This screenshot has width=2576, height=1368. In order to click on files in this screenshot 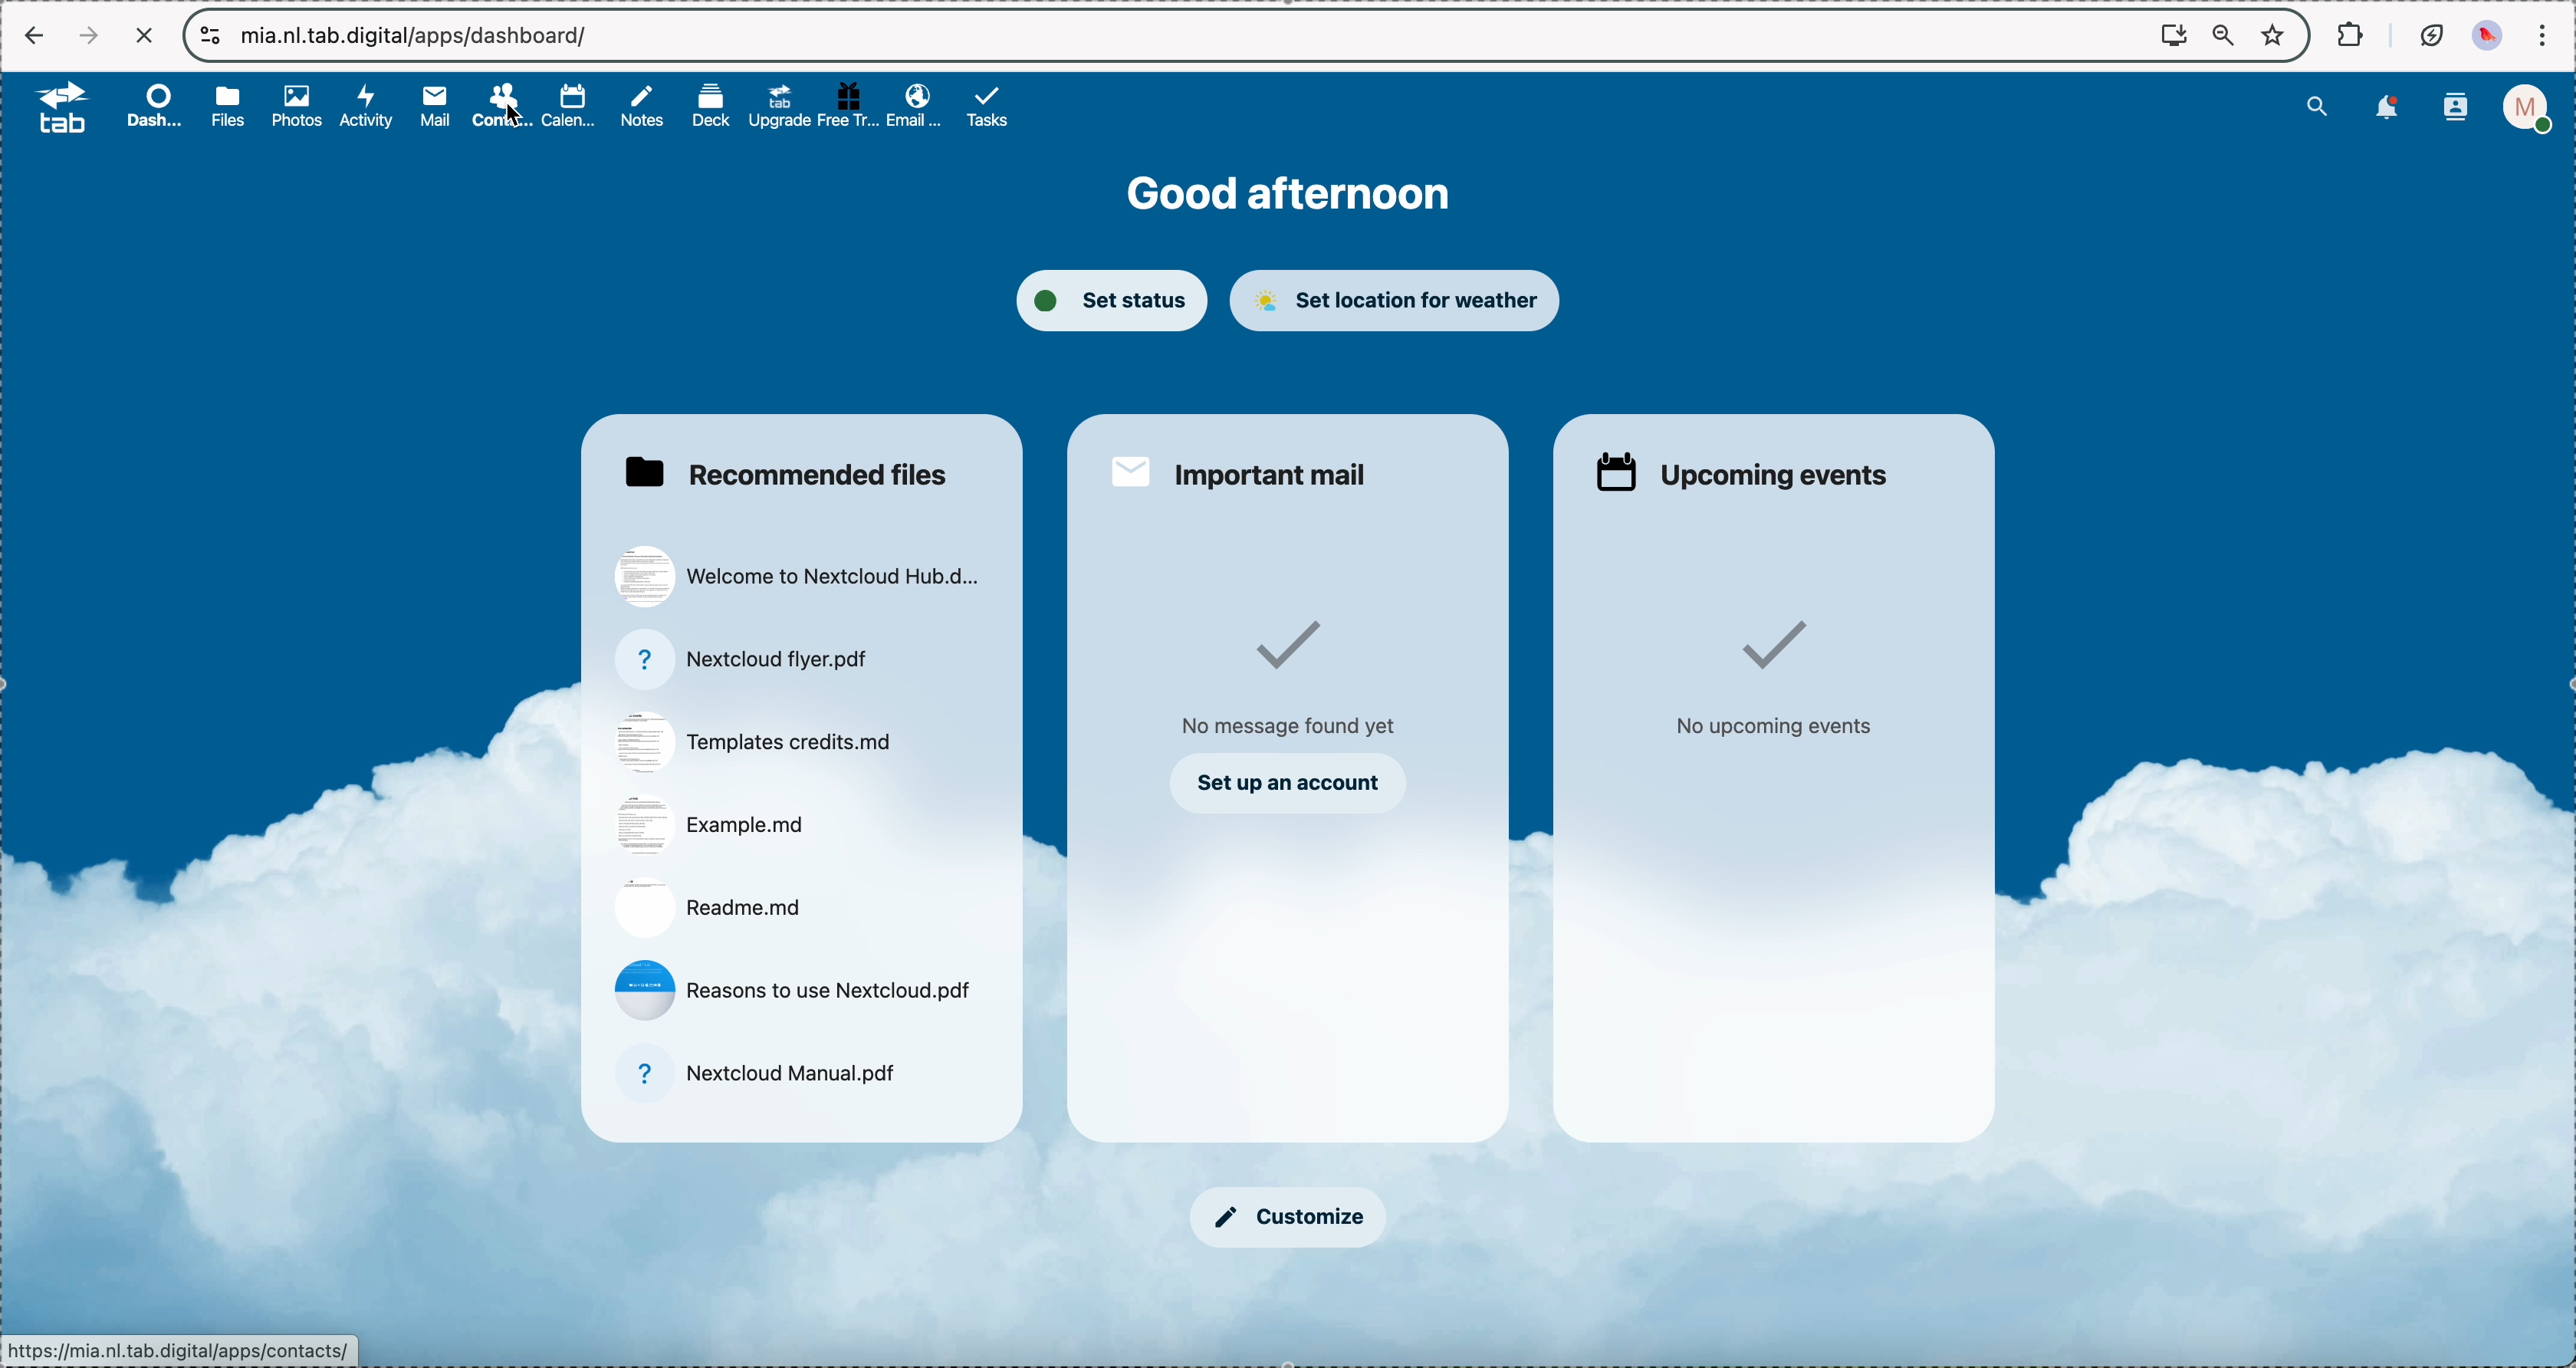, I will do `click(231, 109)`.